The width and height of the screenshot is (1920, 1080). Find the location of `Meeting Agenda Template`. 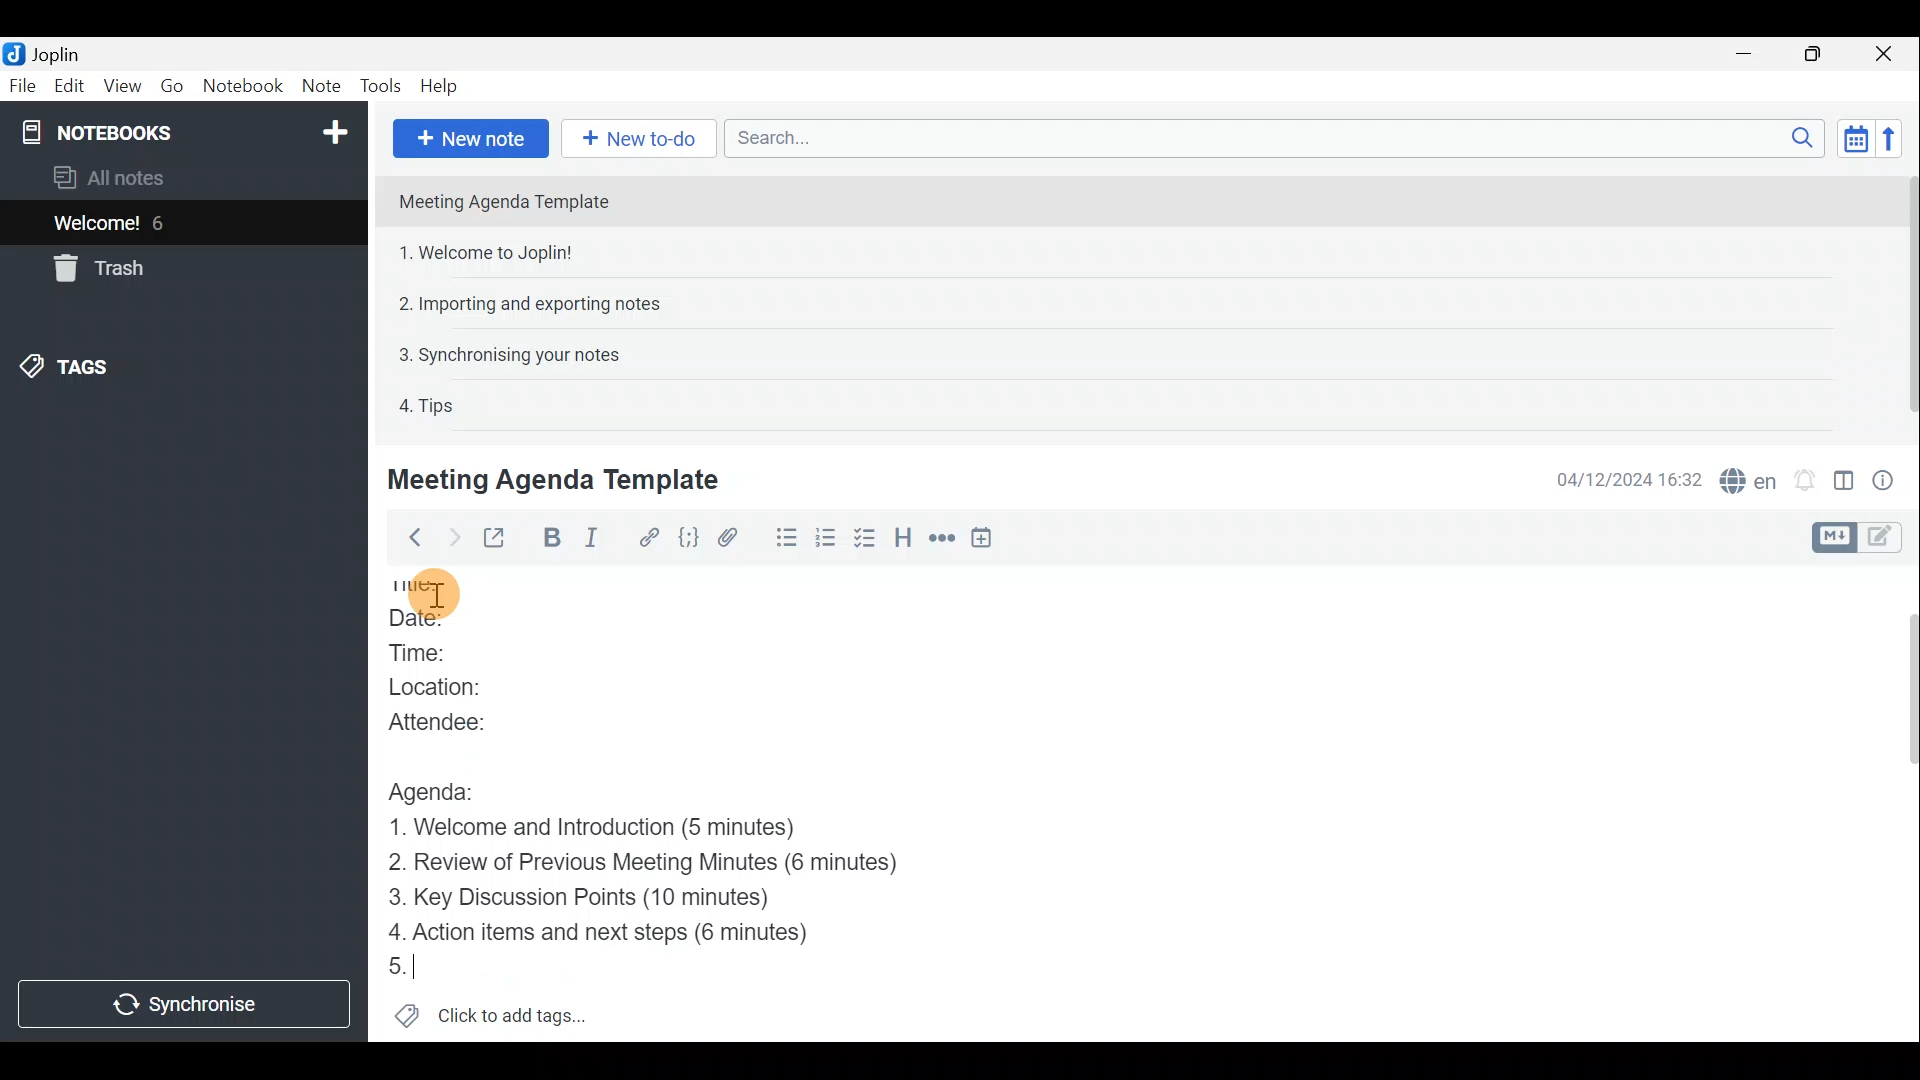

Meeting Agenda Template is located at coordinates (557, 479).